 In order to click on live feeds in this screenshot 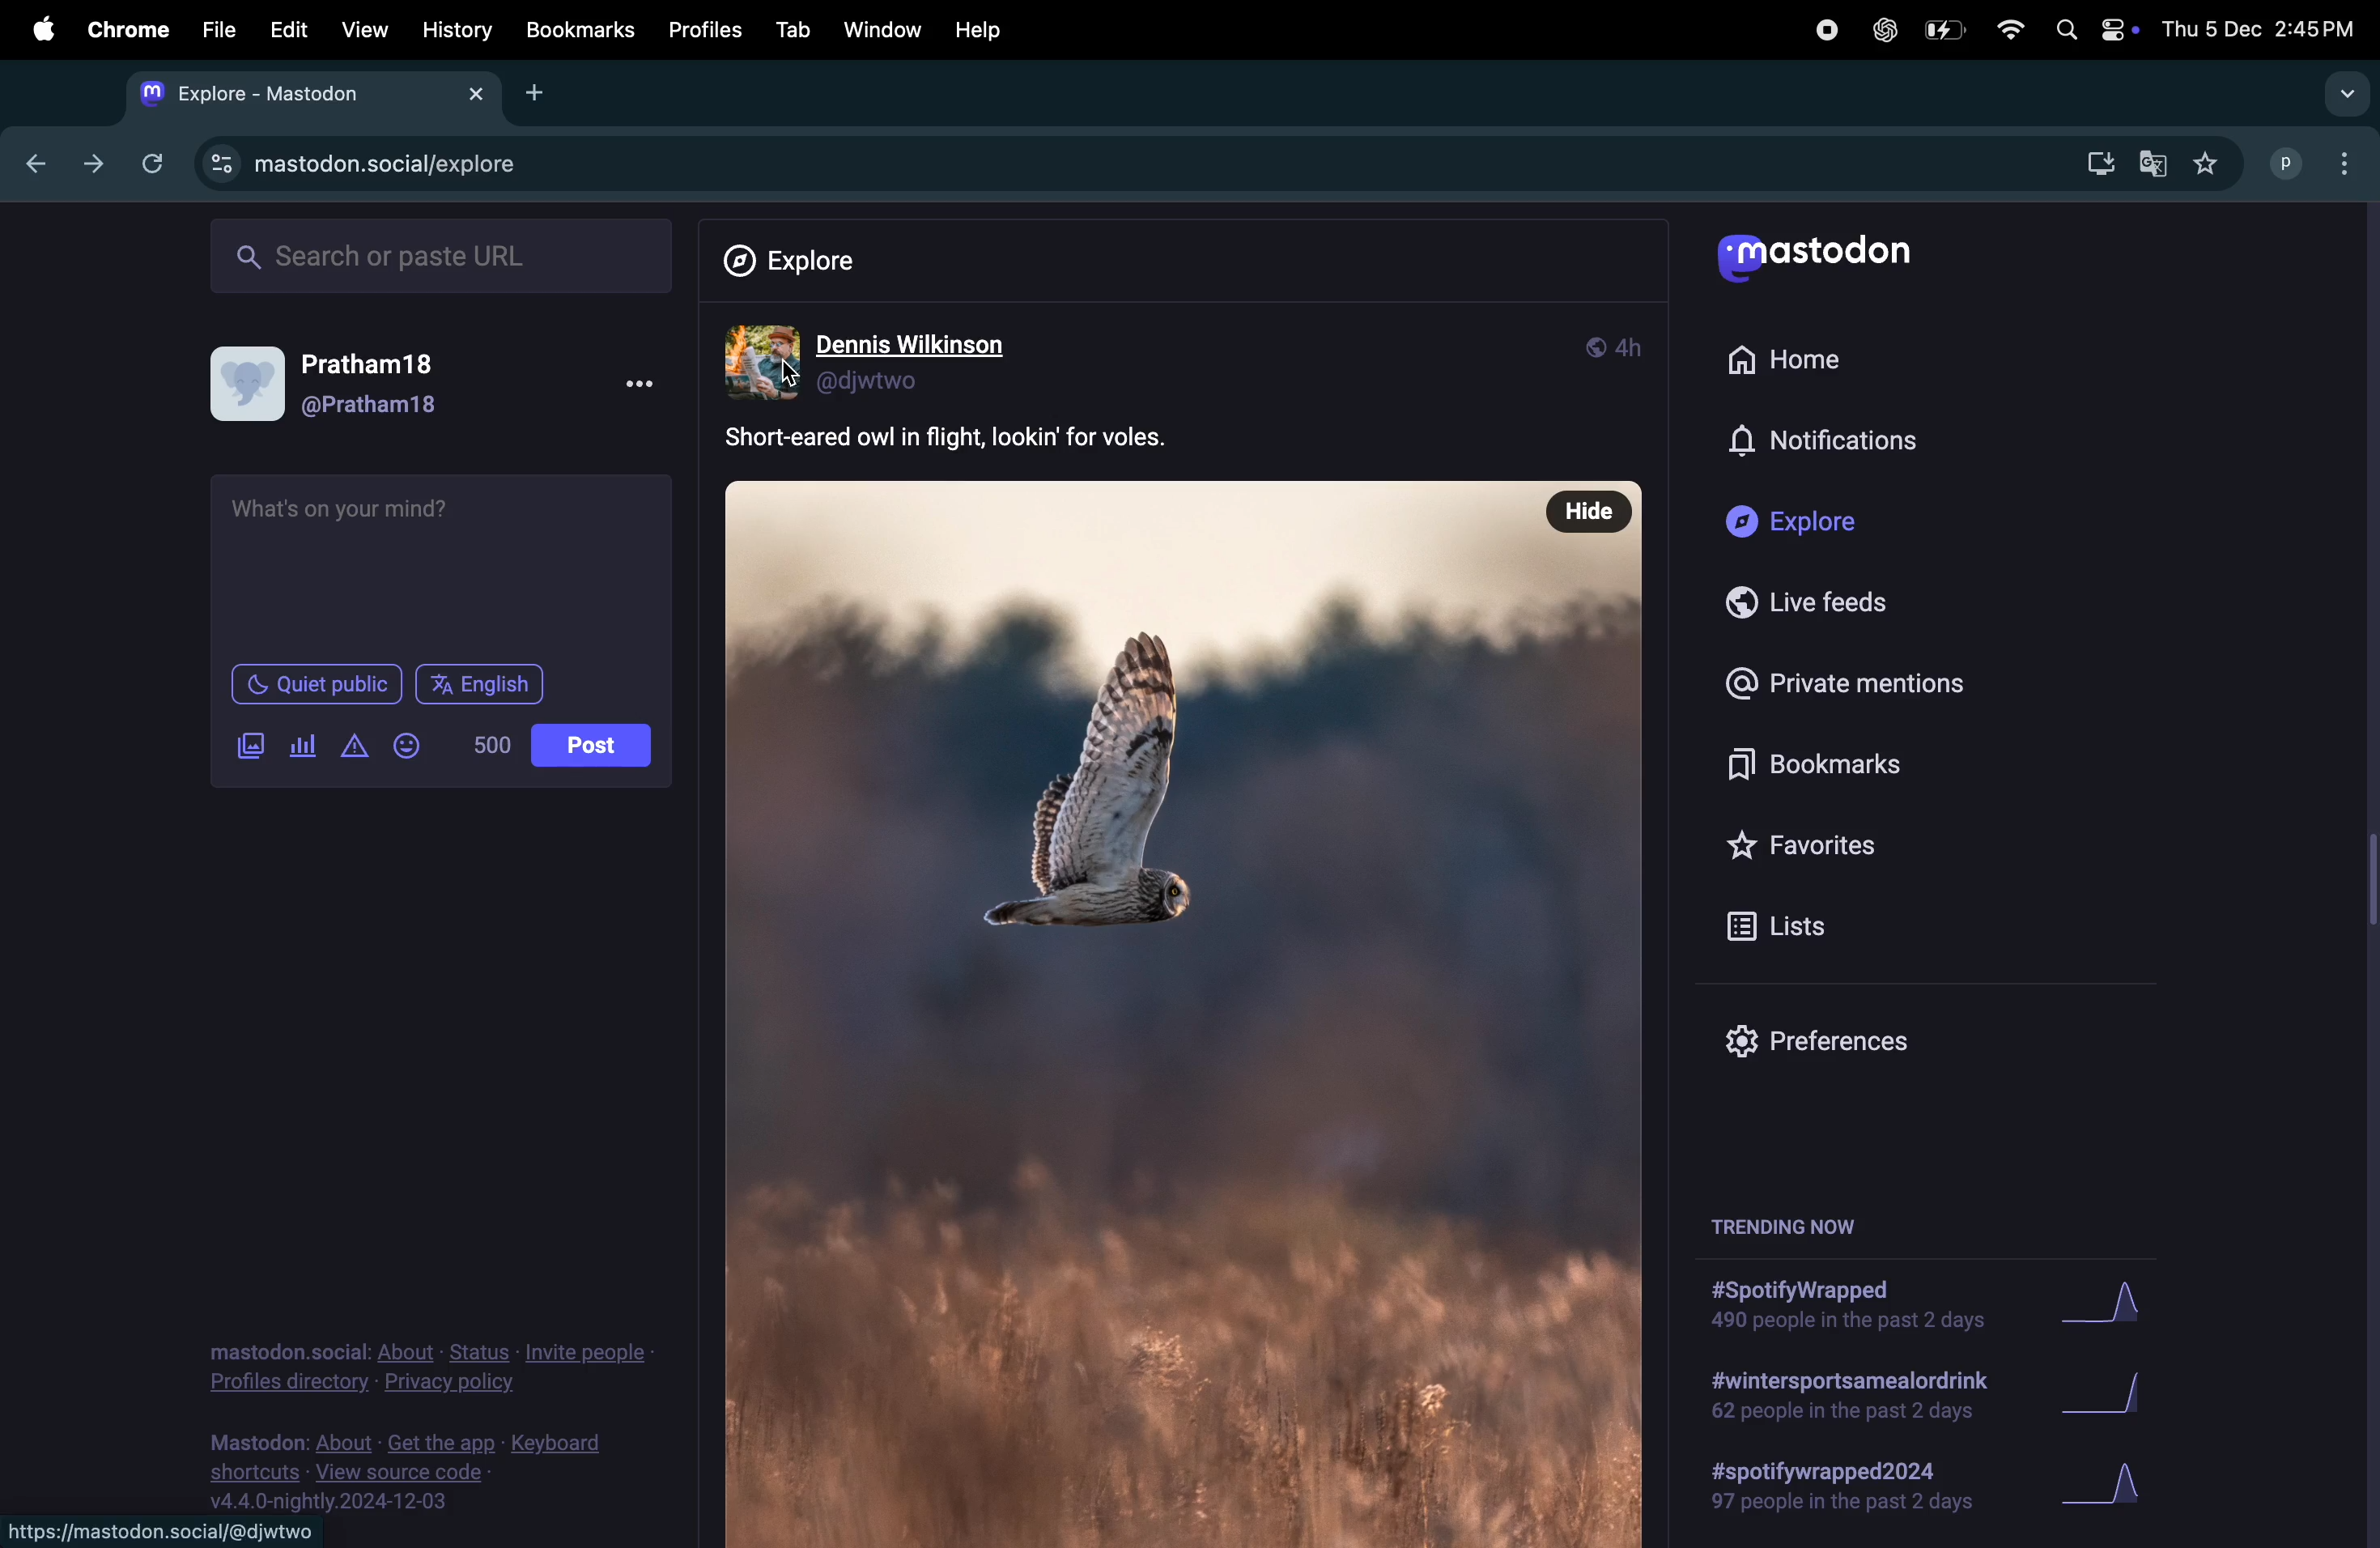, I will do `click(1820, 602)`.